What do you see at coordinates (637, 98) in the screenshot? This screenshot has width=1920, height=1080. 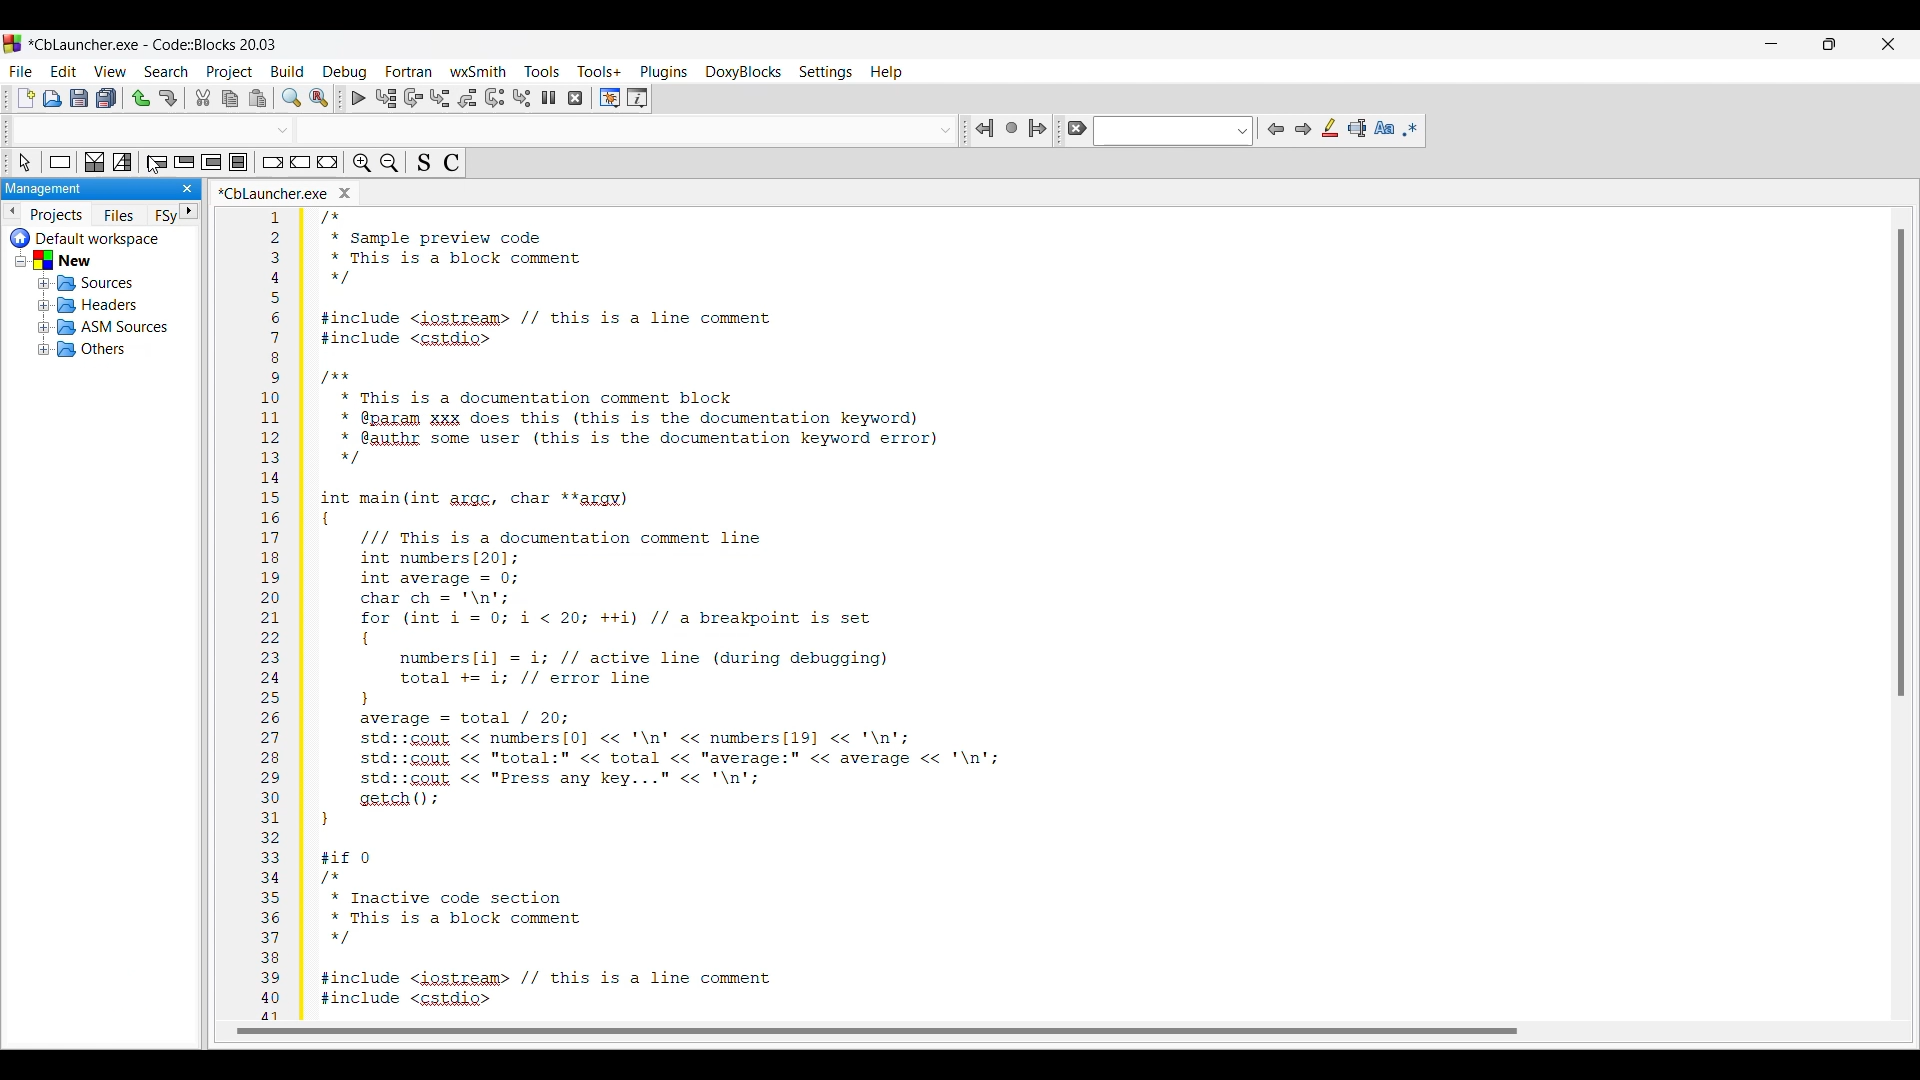 I see `Various info` at bounding box center [637, 98].